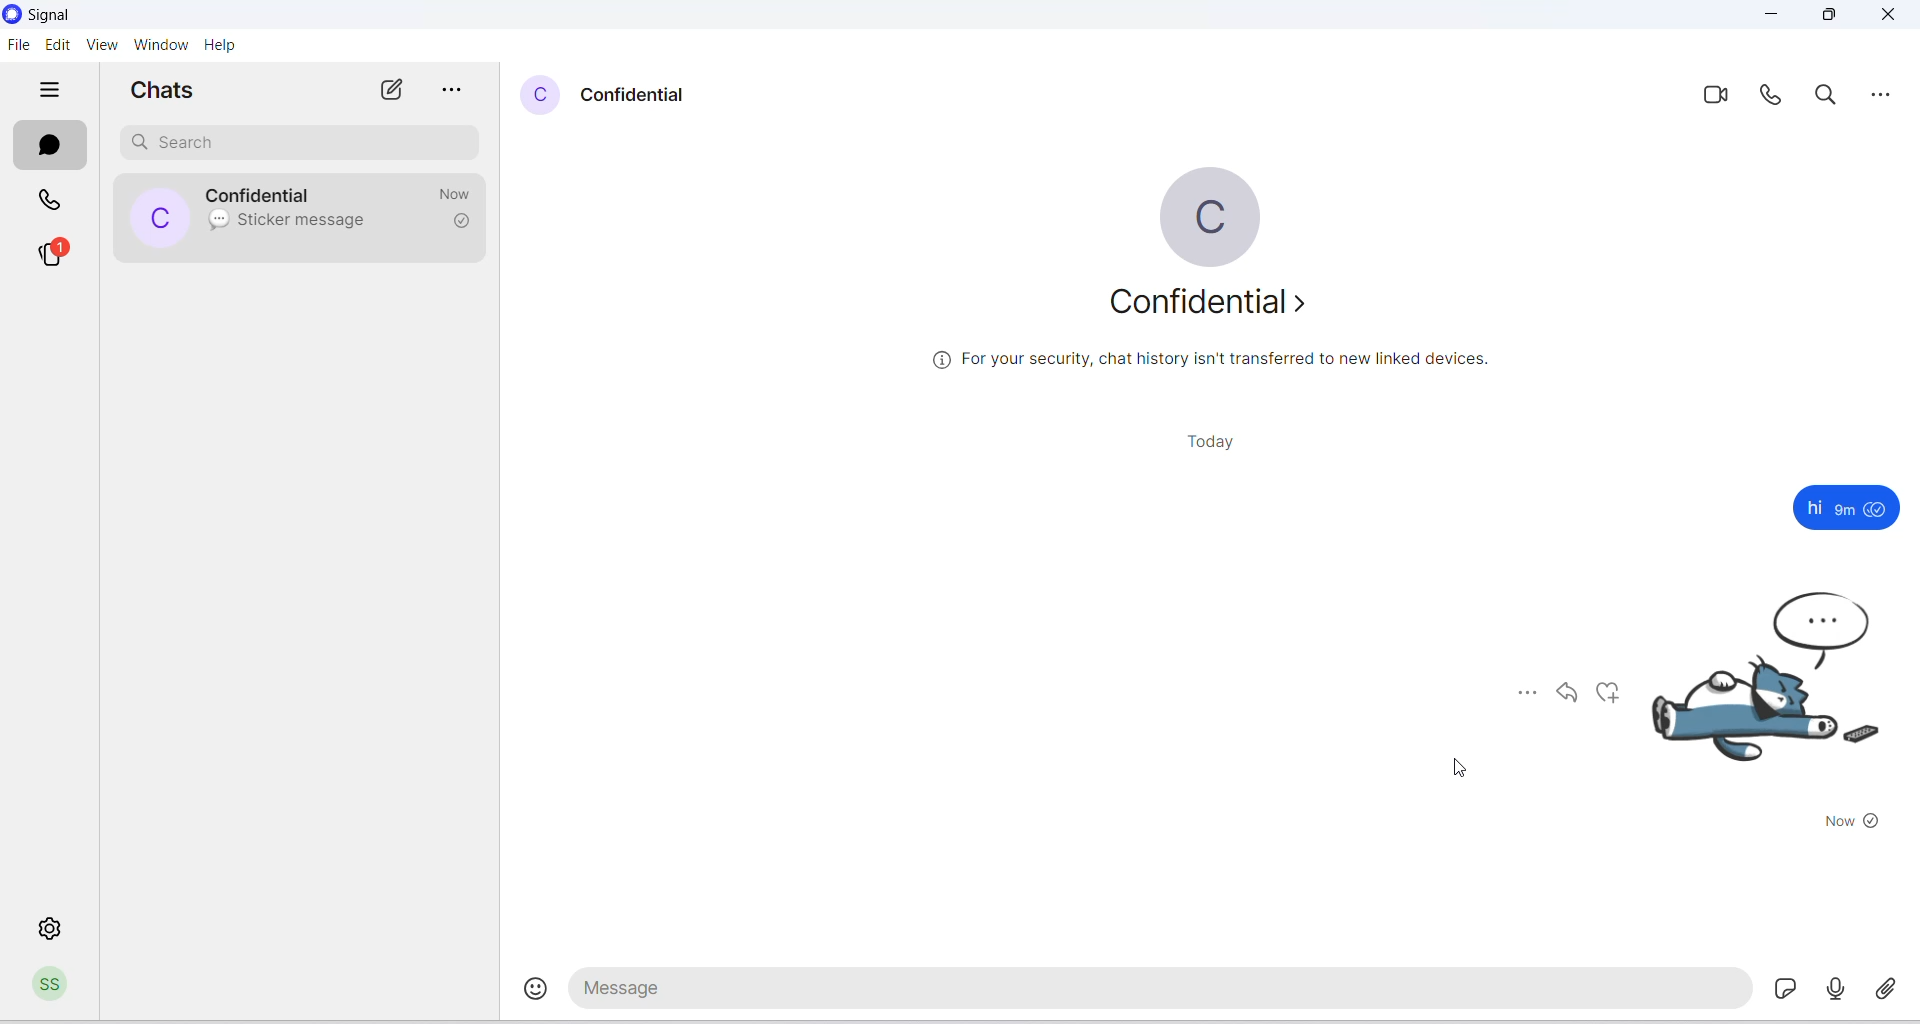  I want to click on calls, so click(53, 197).